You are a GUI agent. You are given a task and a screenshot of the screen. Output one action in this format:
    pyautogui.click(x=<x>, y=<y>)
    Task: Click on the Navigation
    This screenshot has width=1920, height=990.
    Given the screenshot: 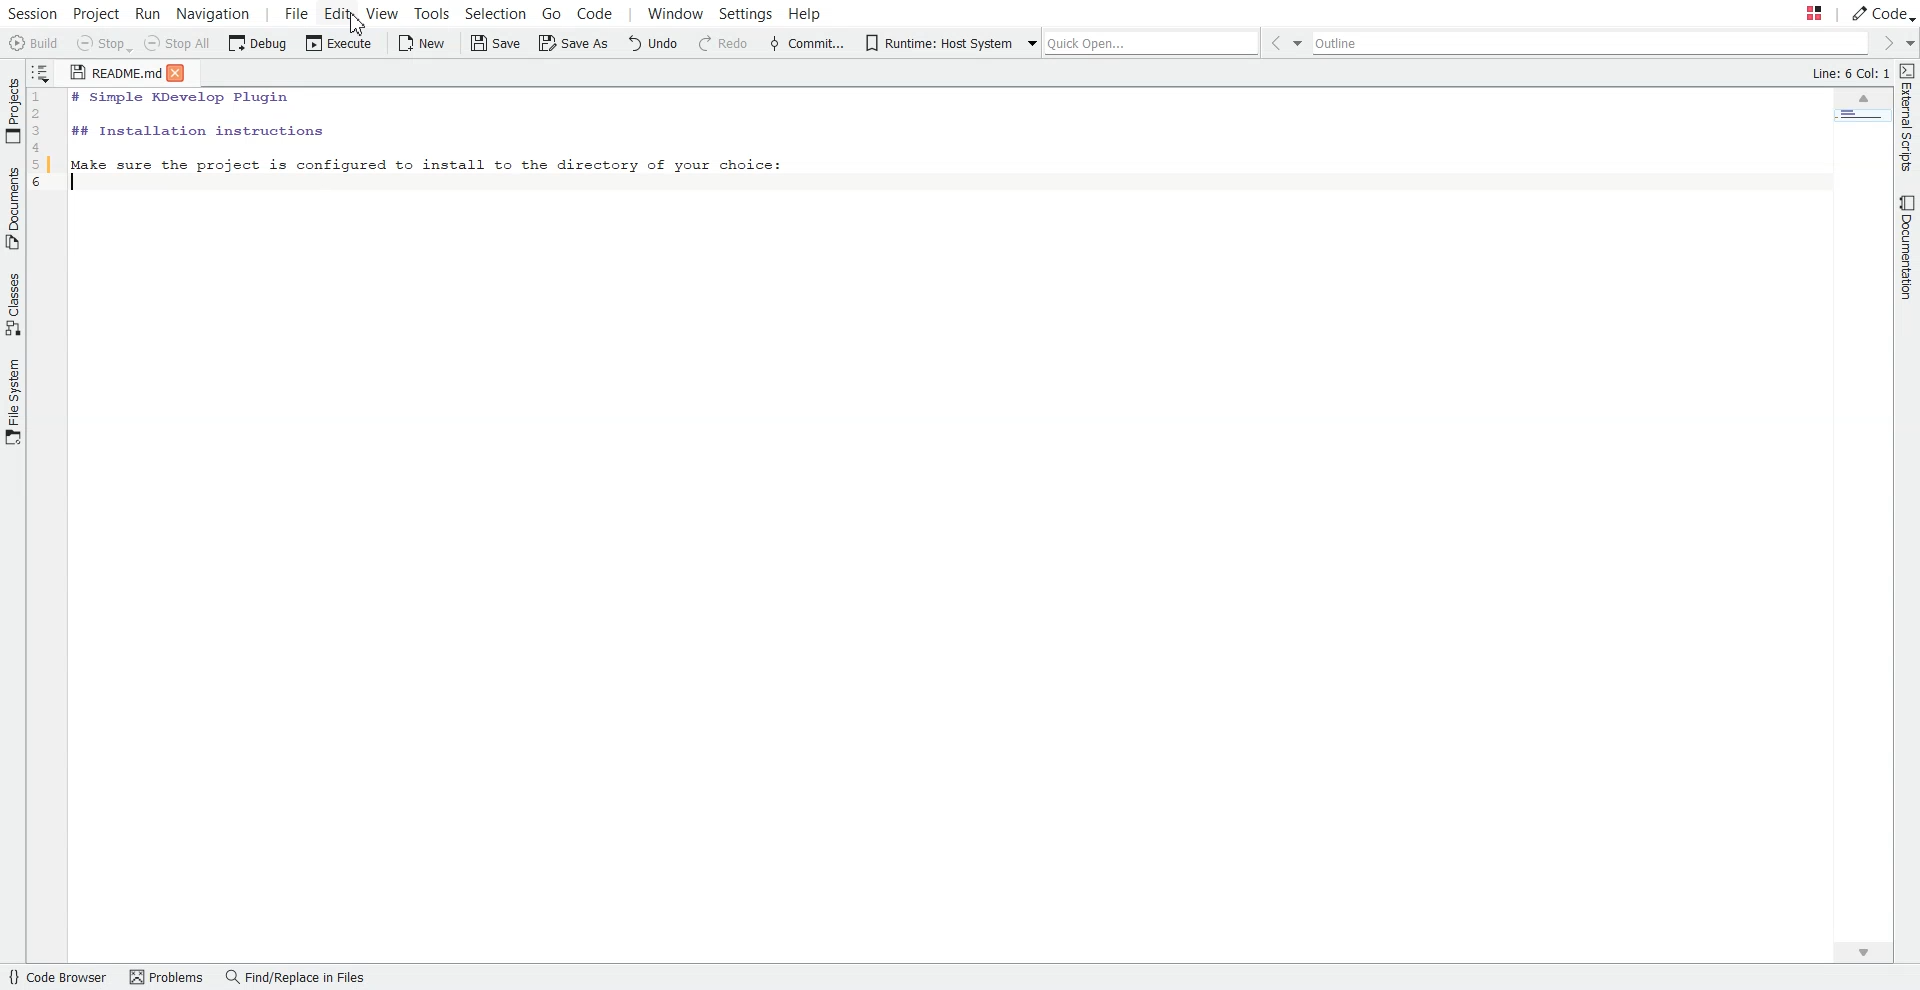 What is the action you would take?
    pyautogui.click(x=215, y=13)
    